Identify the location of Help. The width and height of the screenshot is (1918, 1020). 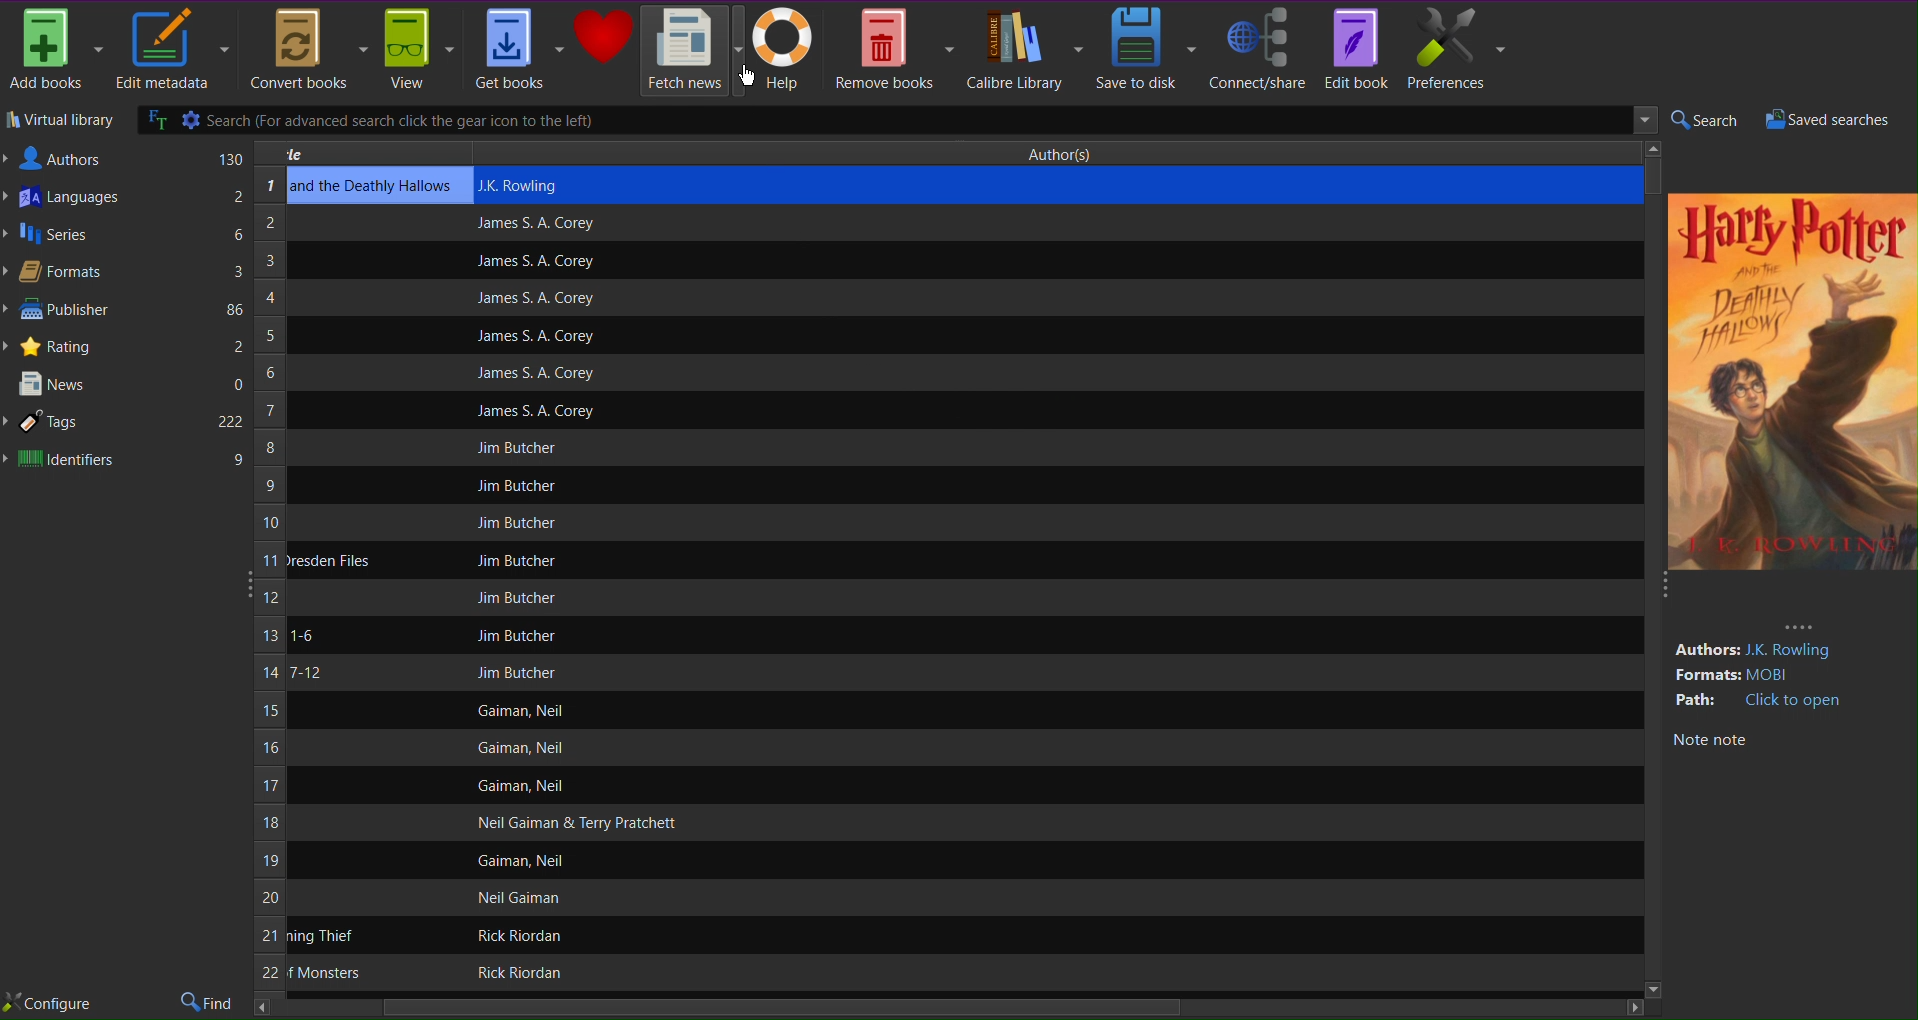
(788, 49).